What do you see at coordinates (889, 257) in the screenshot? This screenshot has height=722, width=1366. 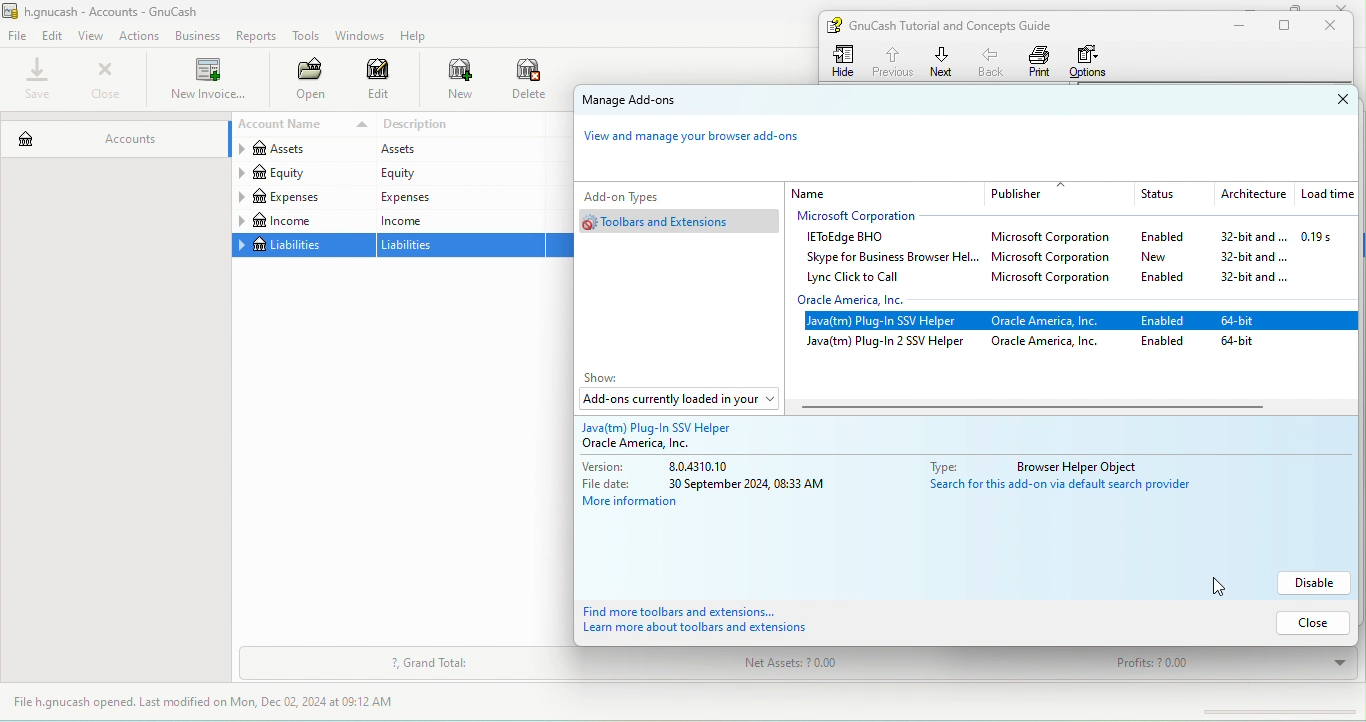 I see `skype for business browser hel` at bounding box center [889, 257].